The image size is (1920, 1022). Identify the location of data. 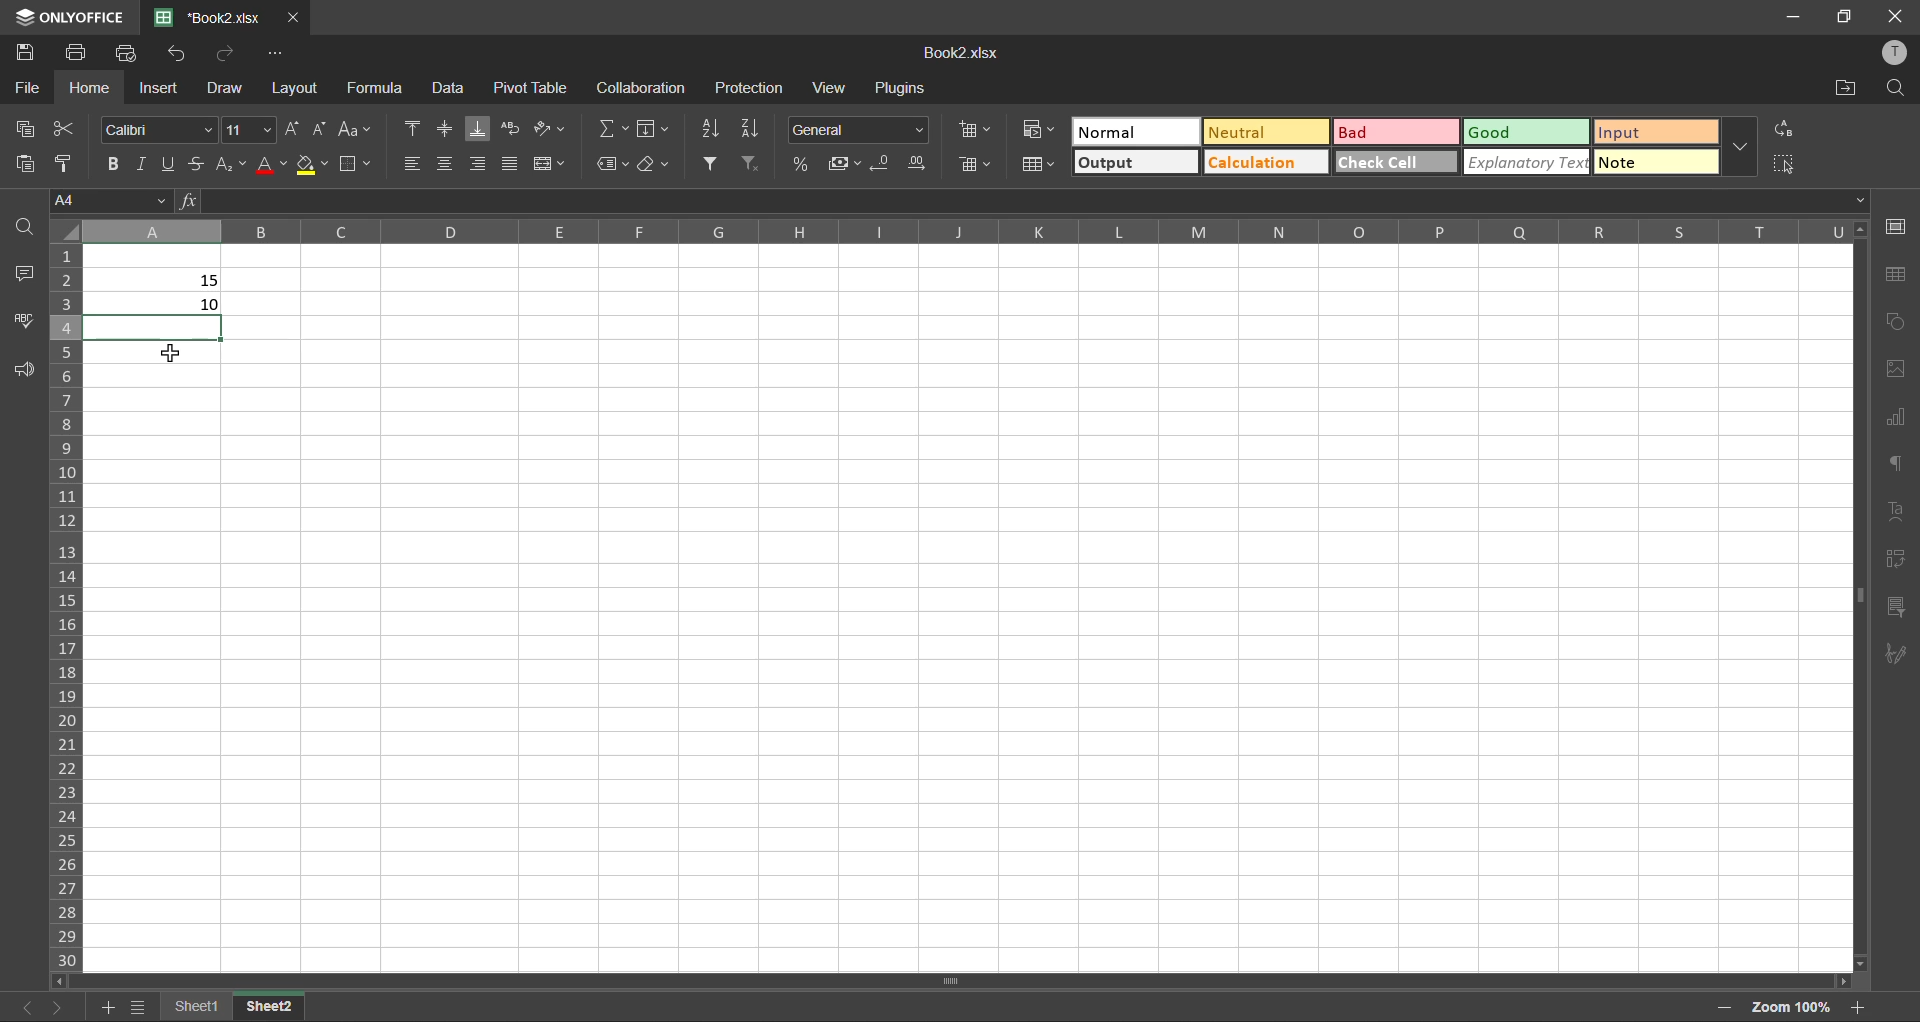
(446, 87).